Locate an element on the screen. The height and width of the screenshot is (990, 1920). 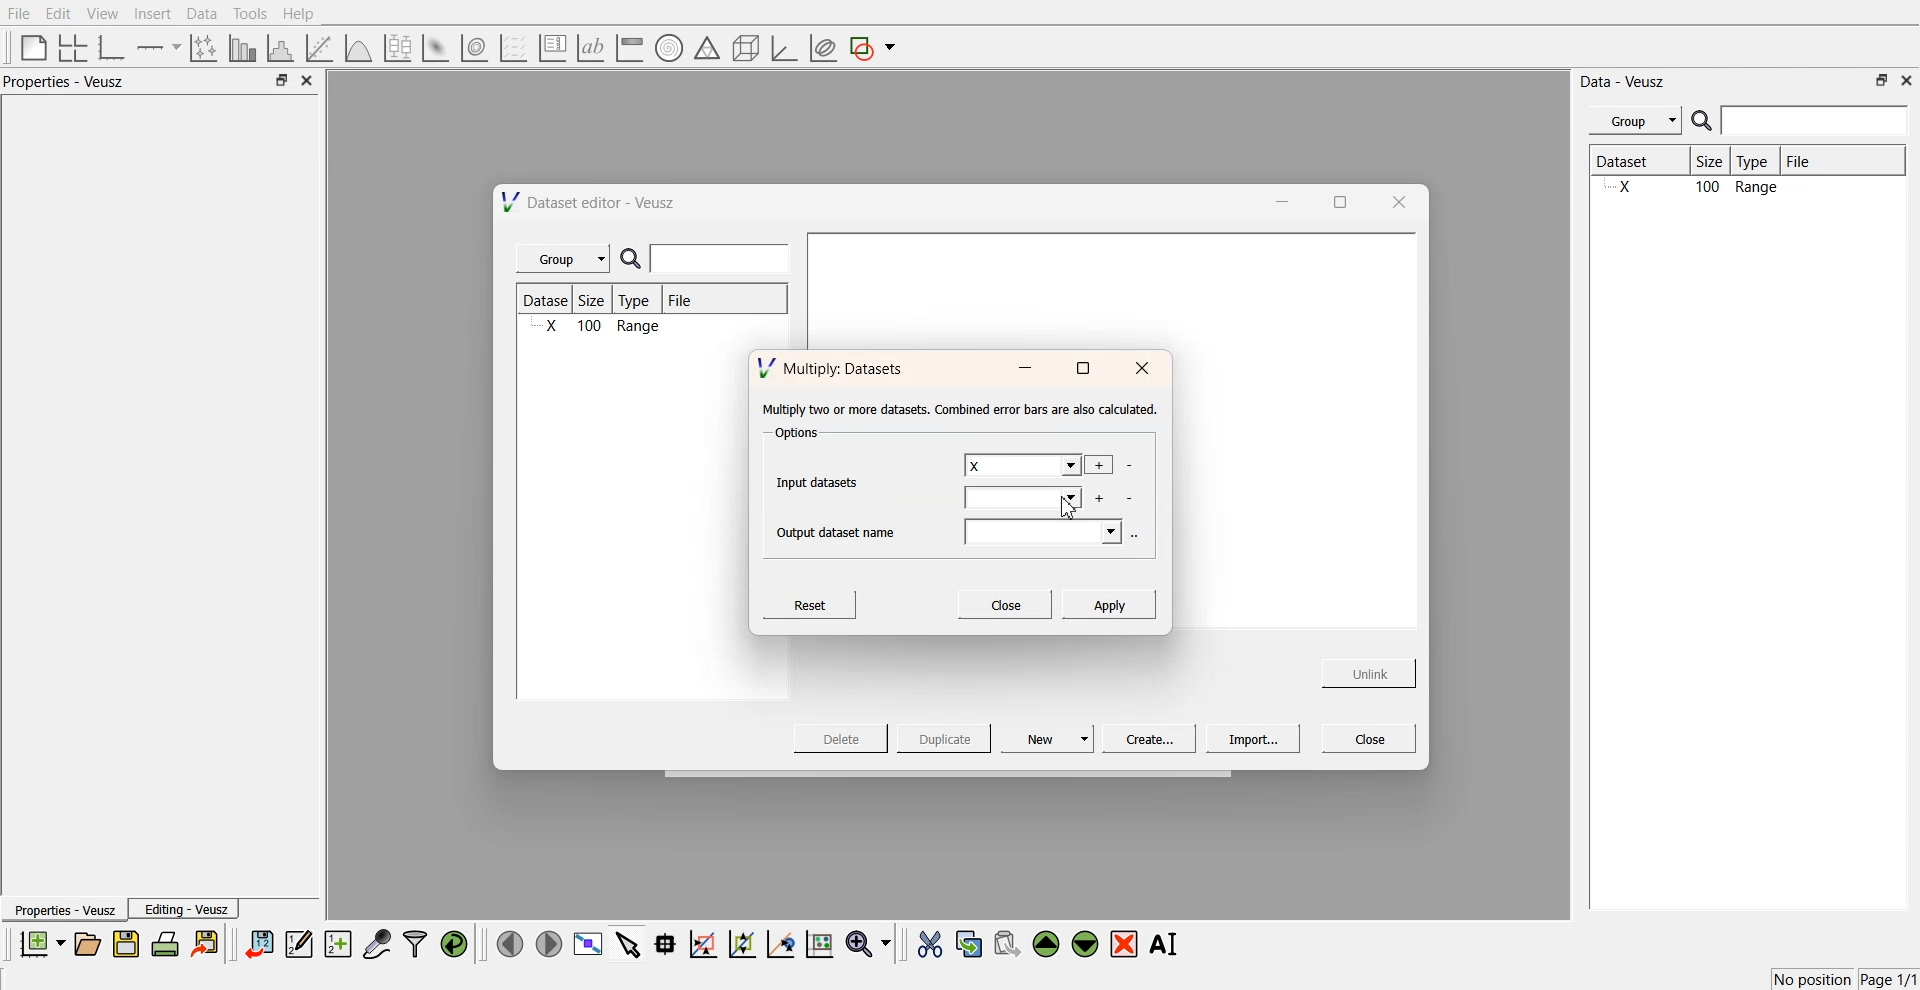
Group | is located at coordinates (566, 259).